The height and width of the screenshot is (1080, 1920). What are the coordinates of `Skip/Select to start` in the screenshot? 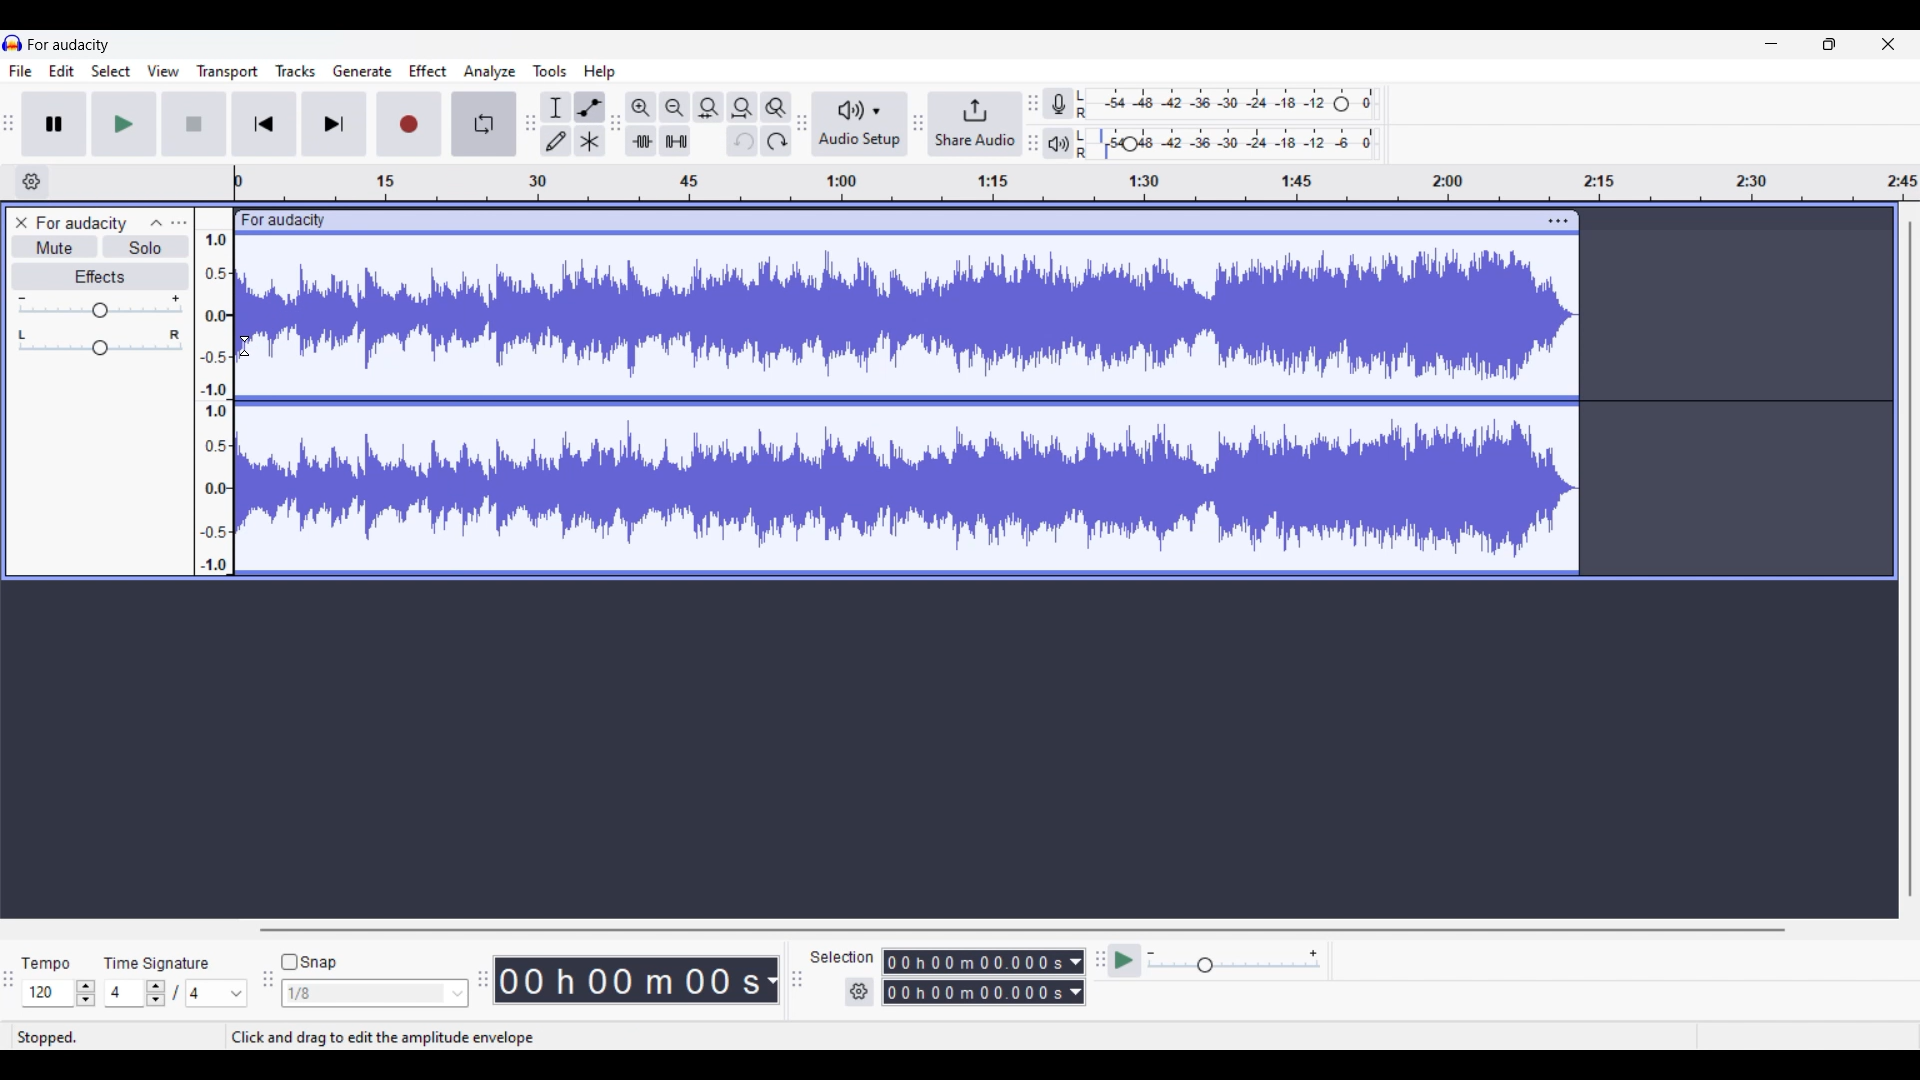 It's located at (264, 123).